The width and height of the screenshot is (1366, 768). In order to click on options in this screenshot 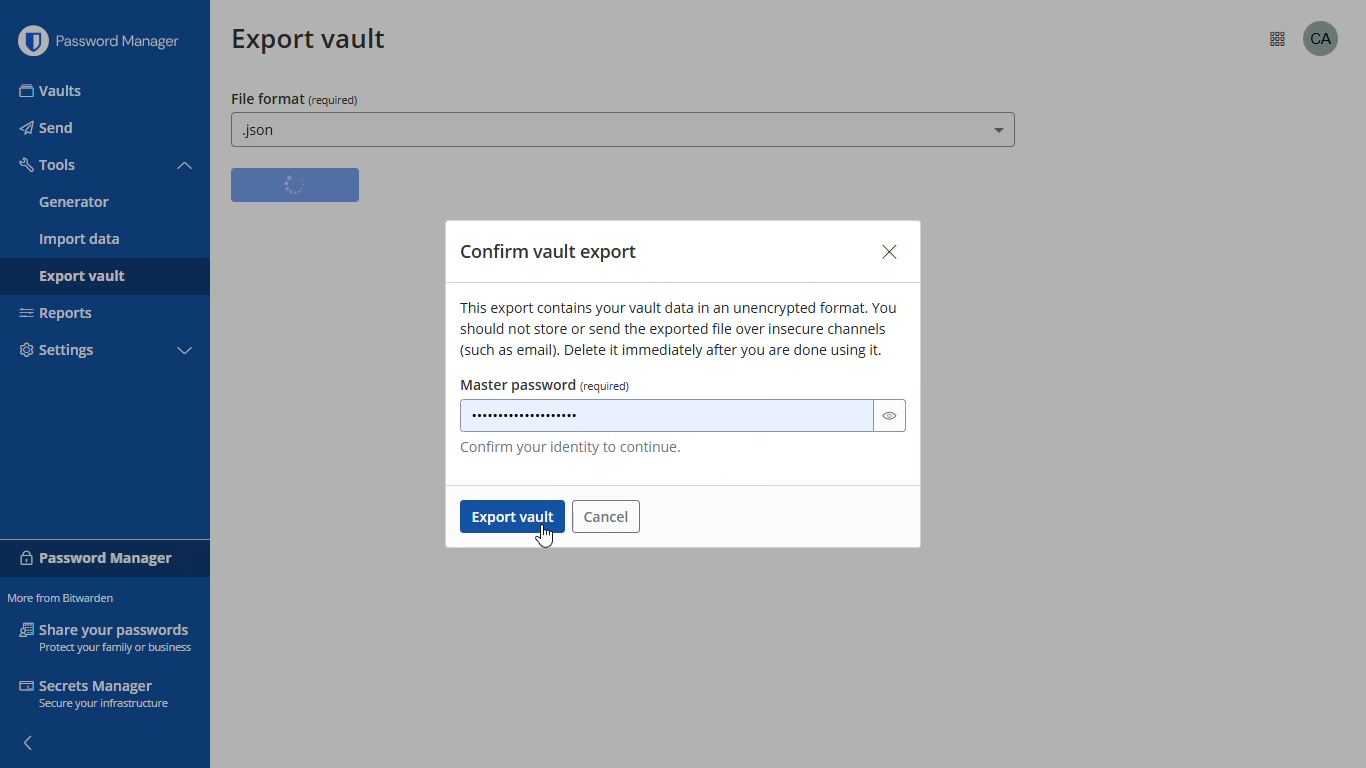, I will do `click(1275, 41)`.